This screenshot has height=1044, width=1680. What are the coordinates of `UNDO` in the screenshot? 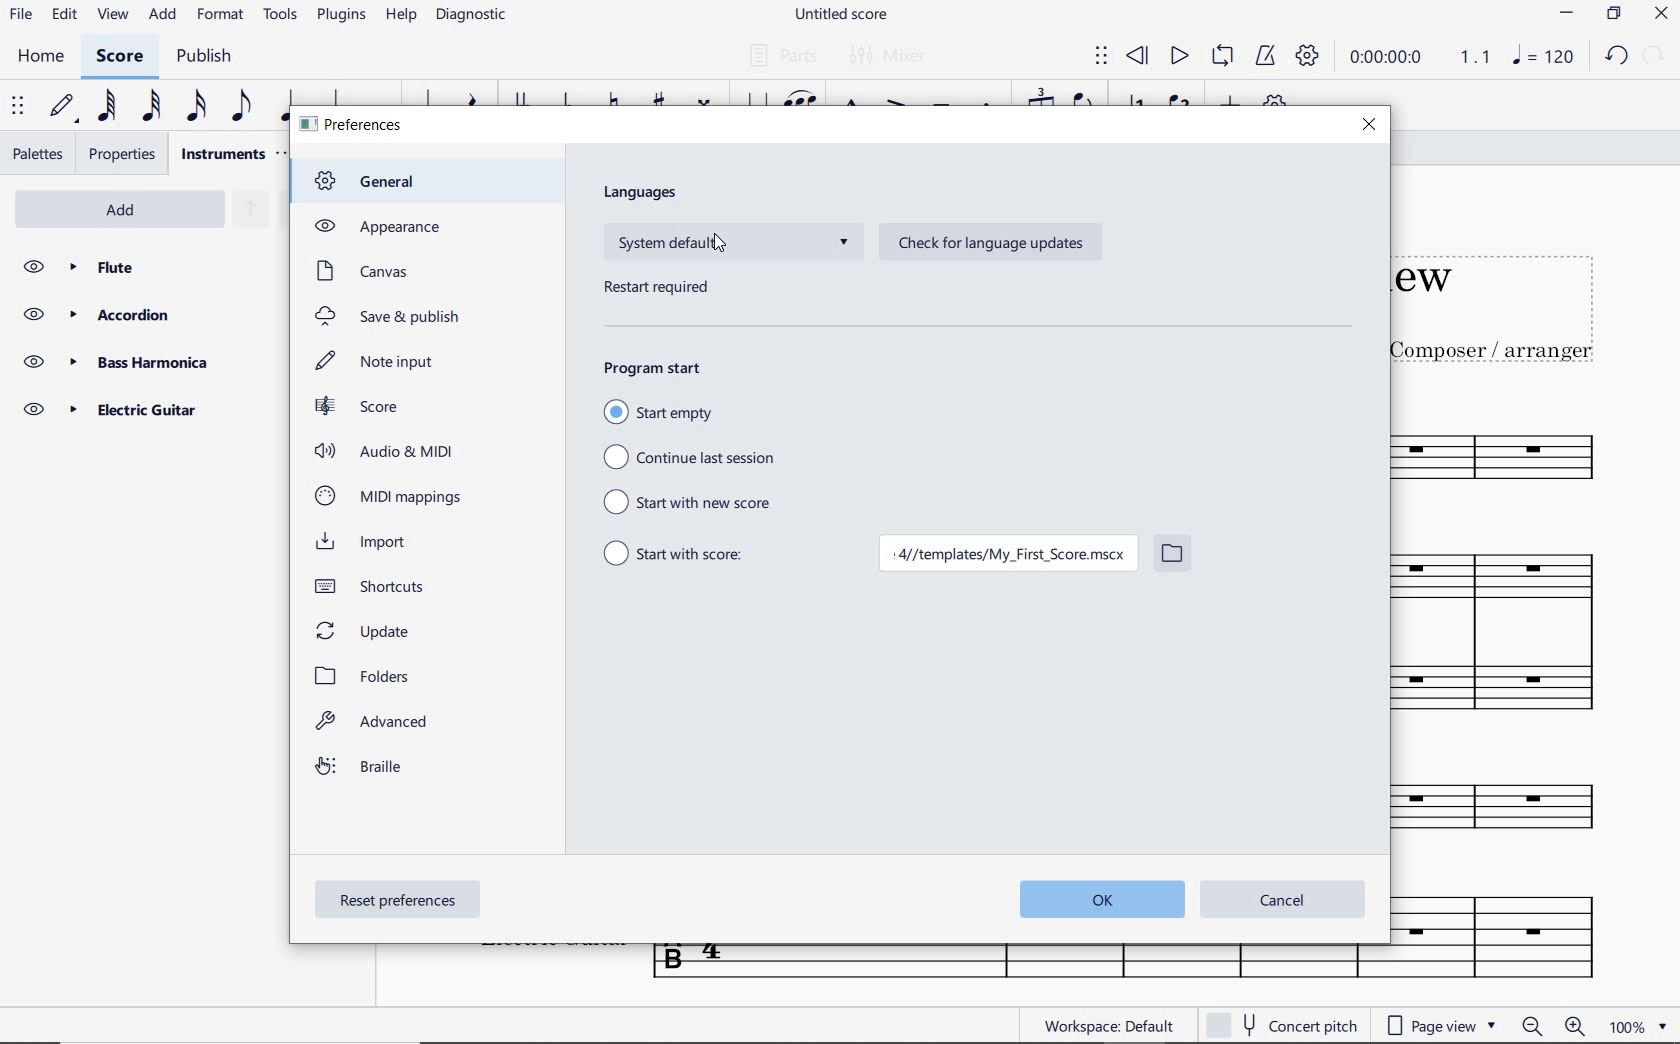 It's located at (1617, 59).